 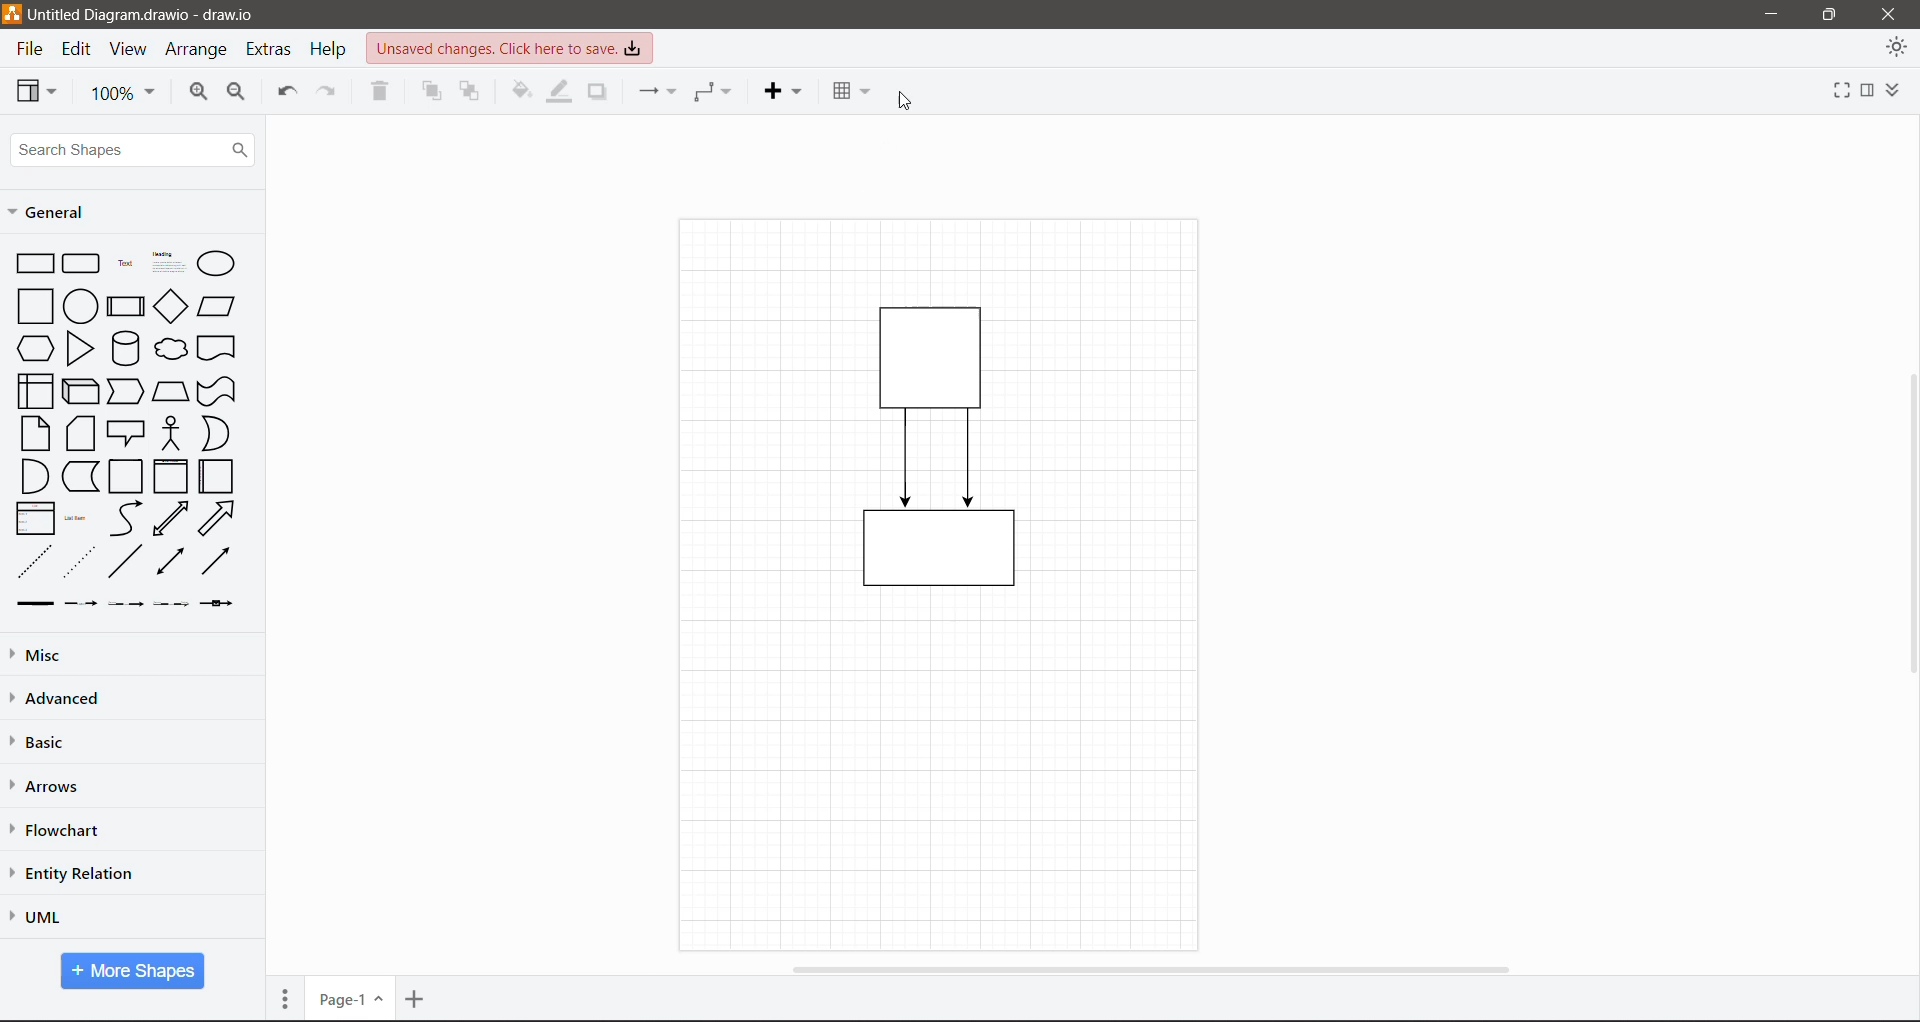 What do you see at coordinates (382, 94) in the screenshot?
I see `Delete` at bounding box center [382, 94].